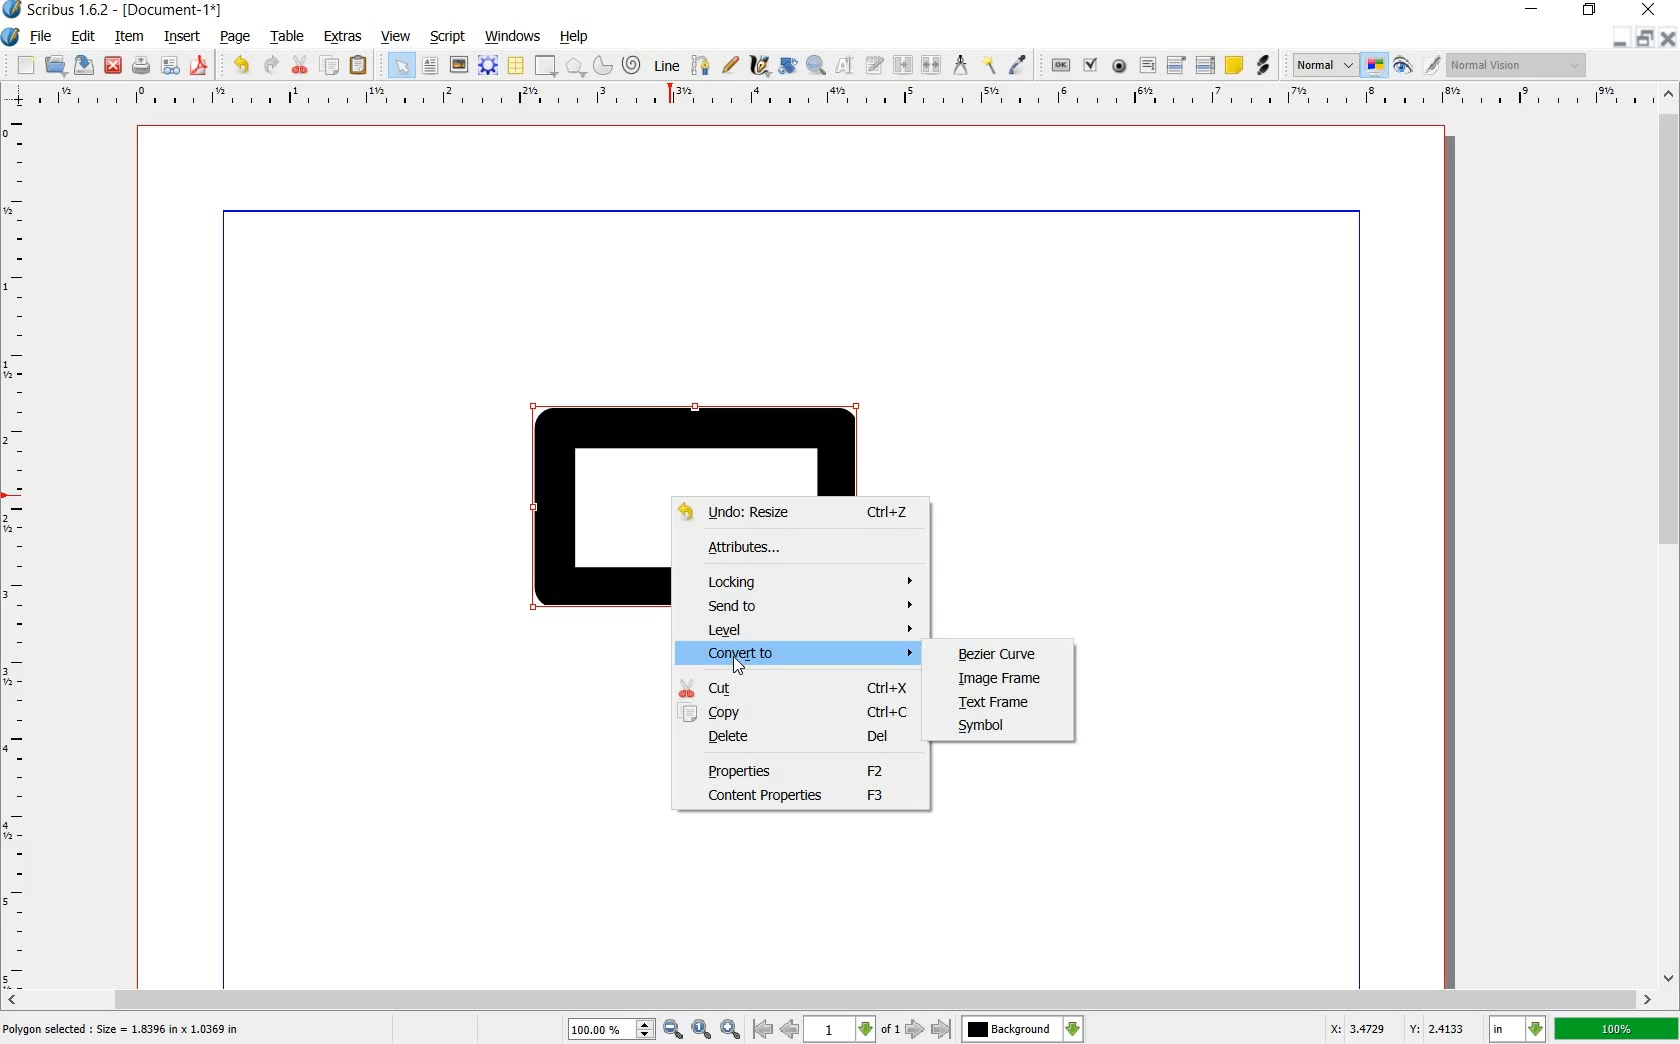 This screenshot has height=1044, width=1680. Describe the element at coordinates (694, 448) in the screenshot. I see `shape` at that location.